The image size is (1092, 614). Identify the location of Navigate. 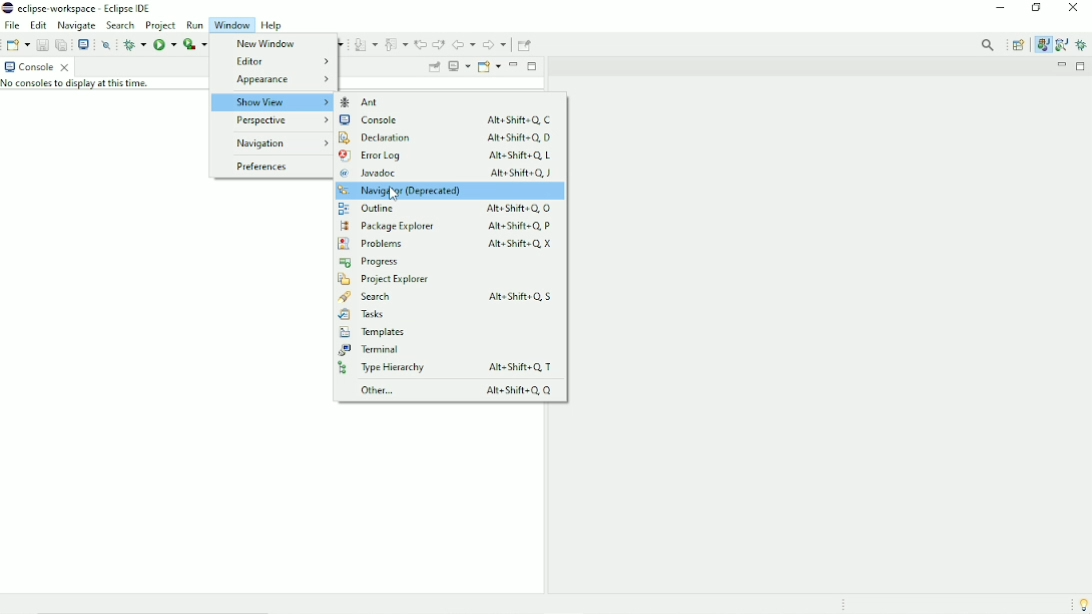
(78, 25).